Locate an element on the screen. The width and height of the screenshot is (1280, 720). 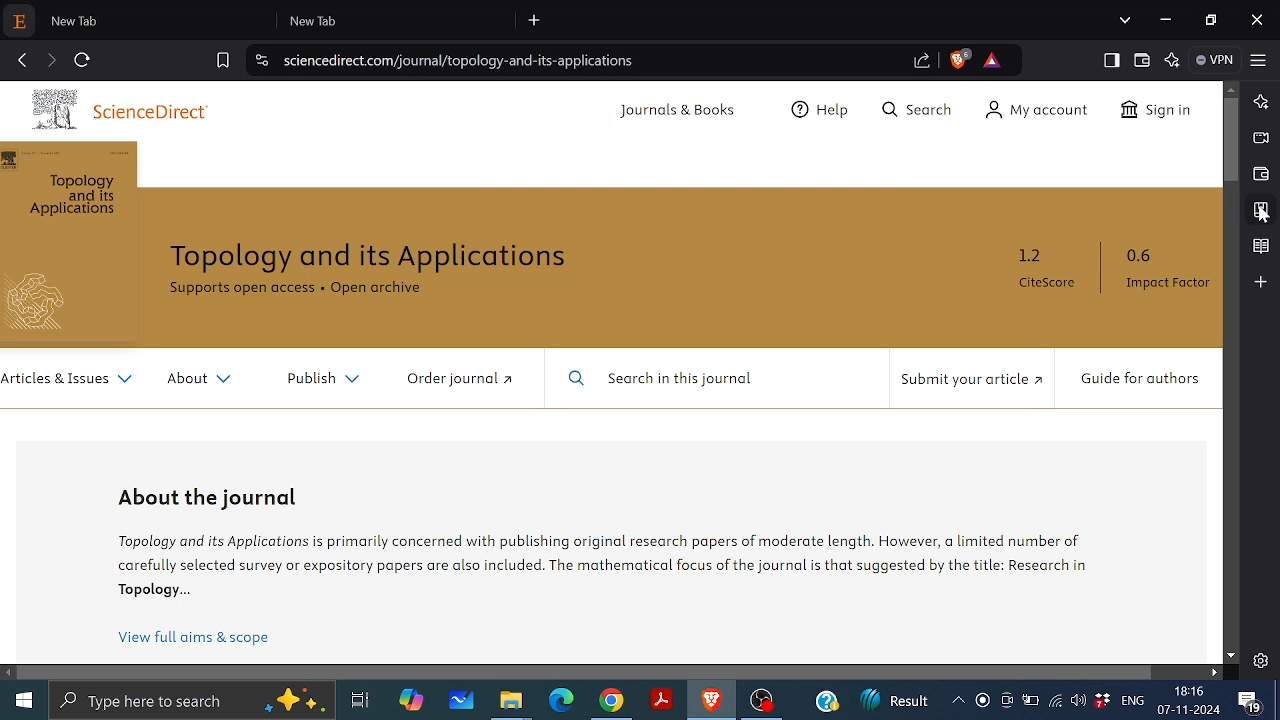
View full aims and scope is located at coordinates (193, 640).